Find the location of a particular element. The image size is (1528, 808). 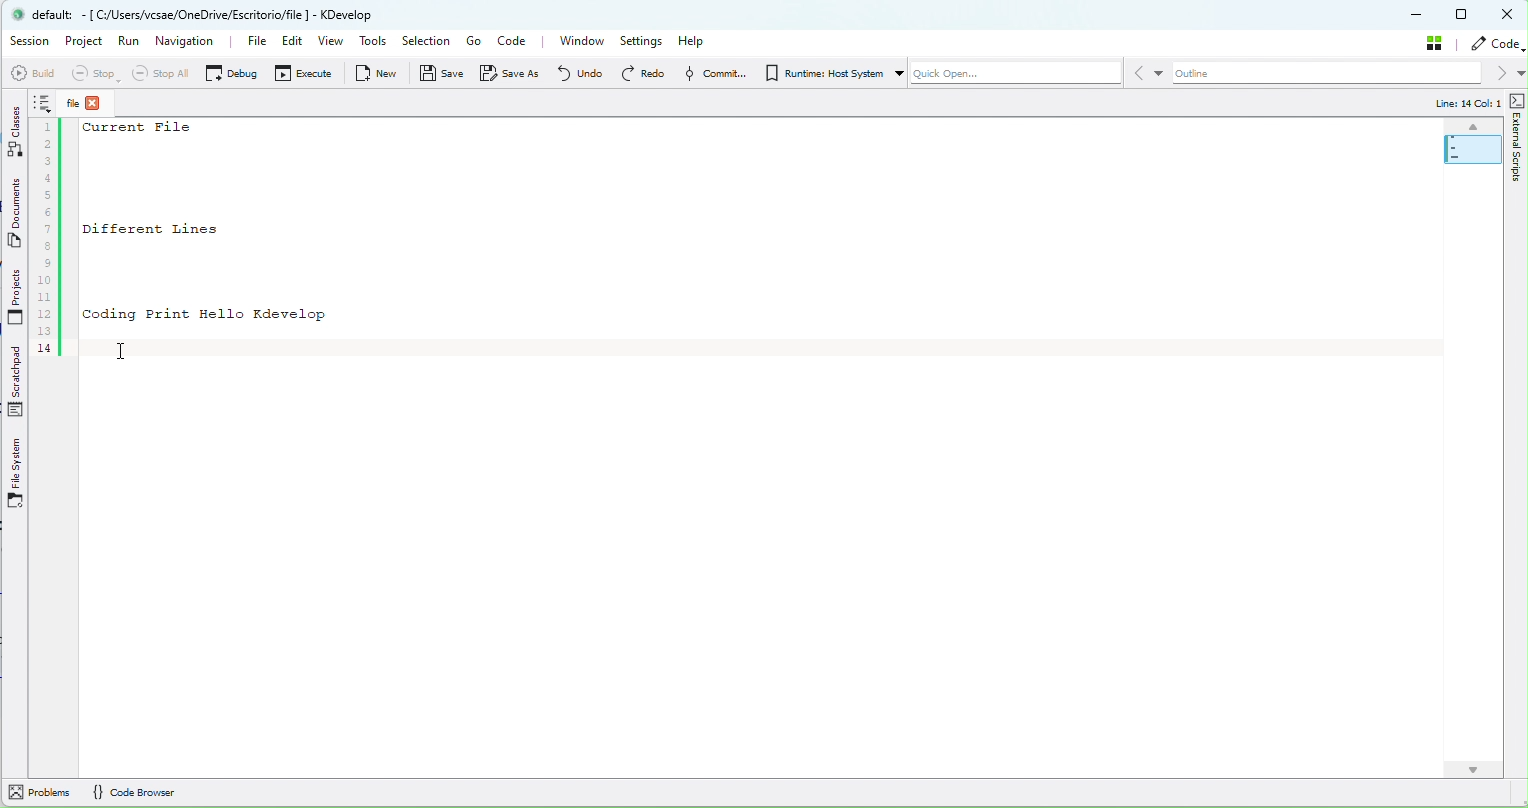

Stop all is located at coordinates (157, 73).